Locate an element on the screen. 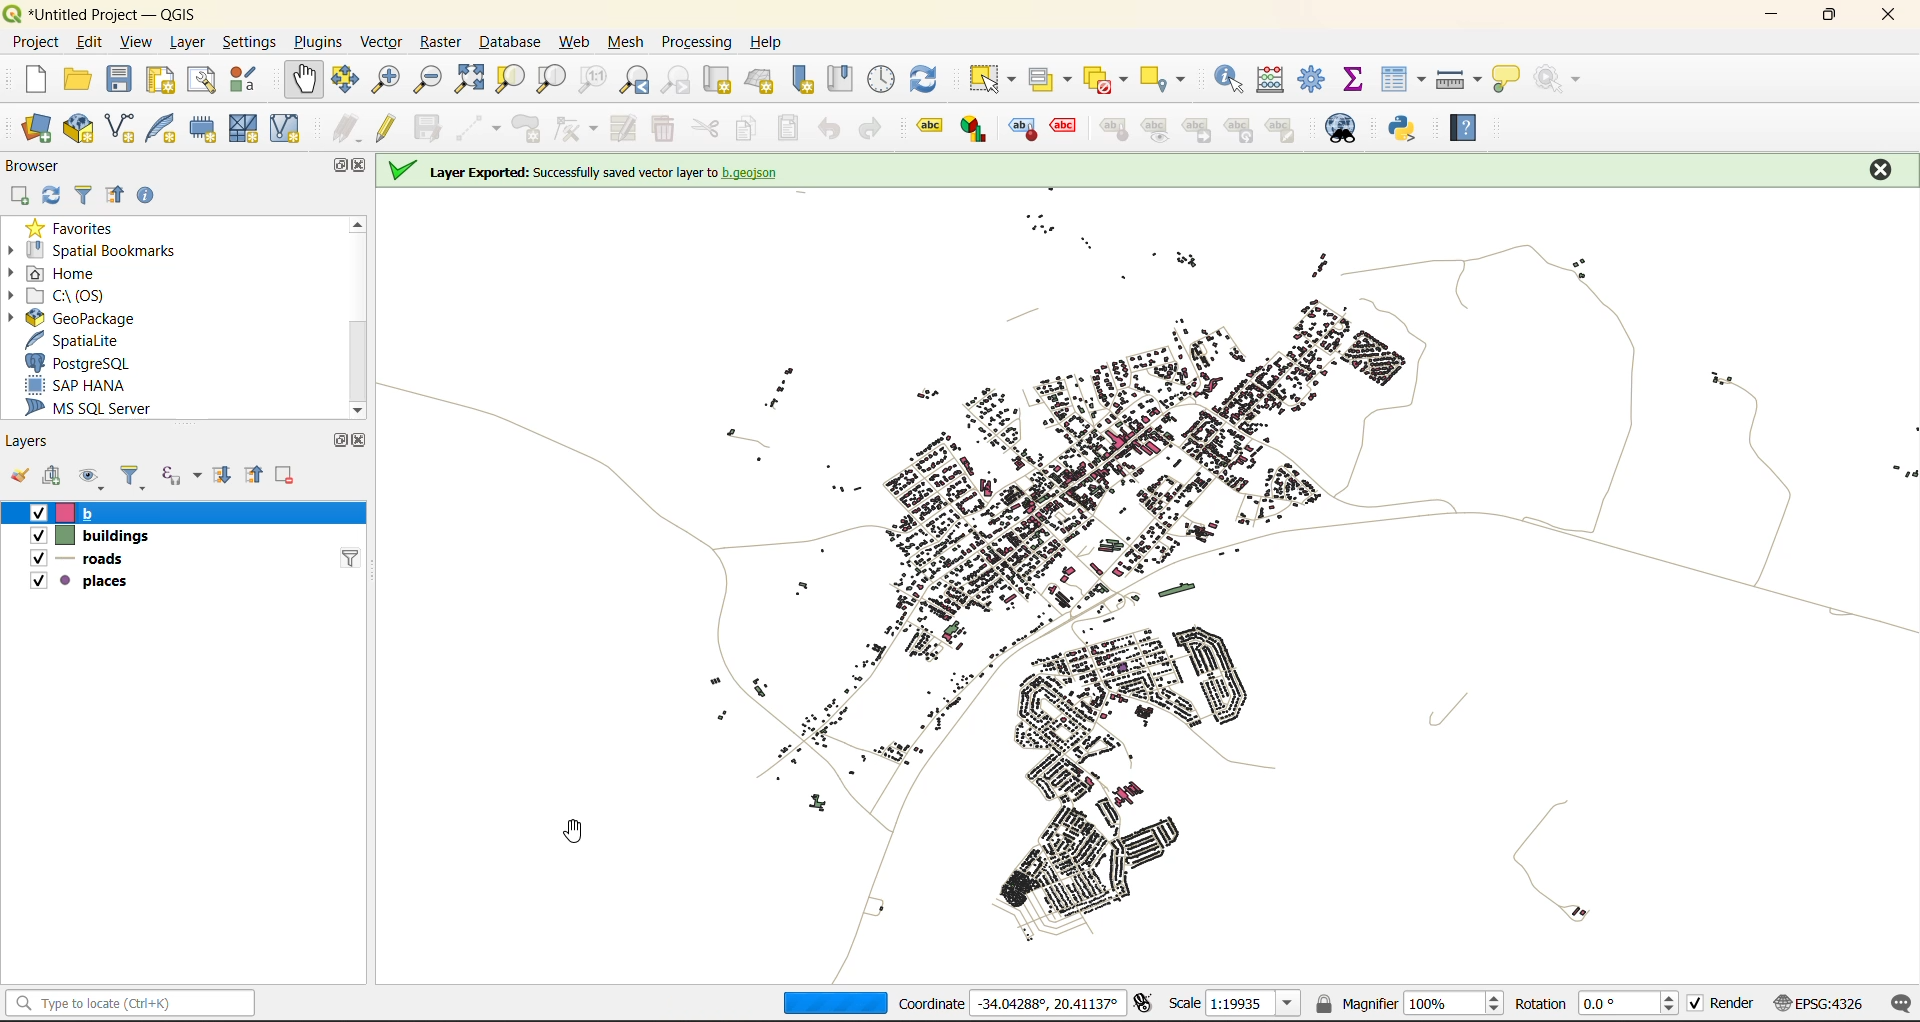 The width and height of the screenshot is (1920, 1022). ms sql server is located at coordinates (97, 408).